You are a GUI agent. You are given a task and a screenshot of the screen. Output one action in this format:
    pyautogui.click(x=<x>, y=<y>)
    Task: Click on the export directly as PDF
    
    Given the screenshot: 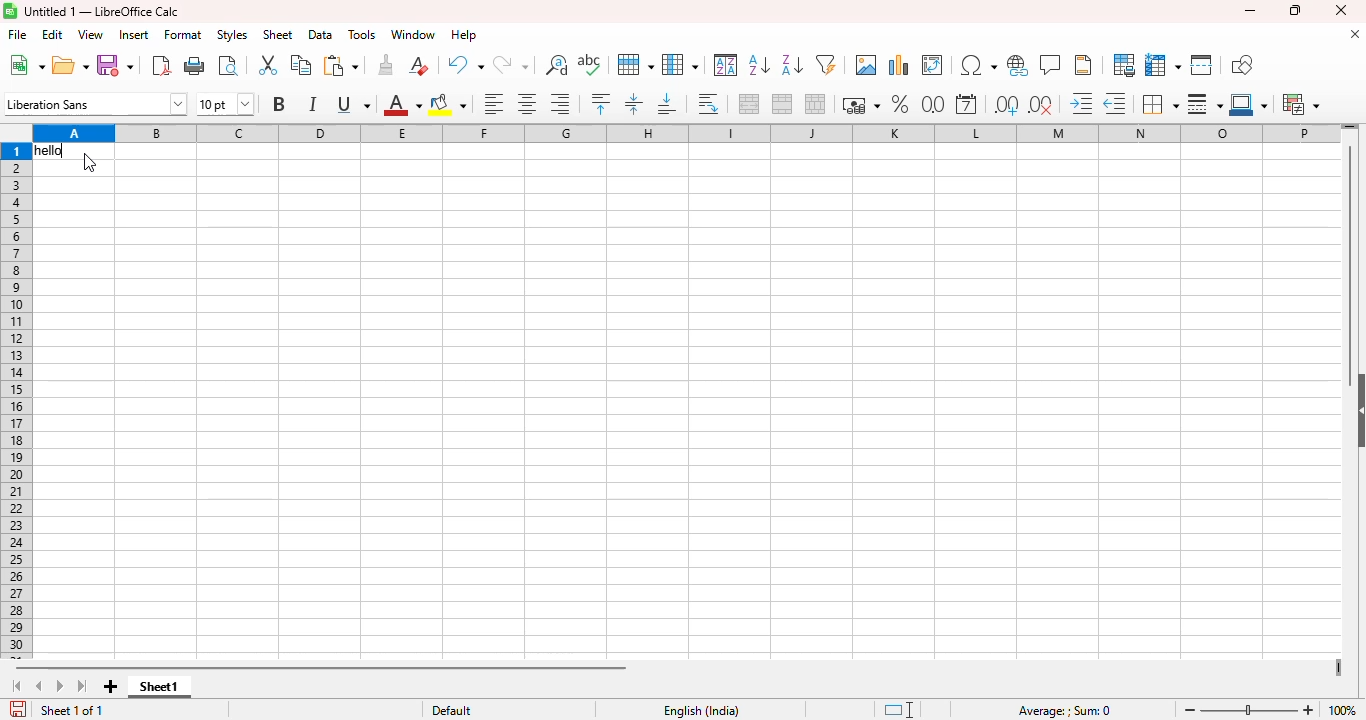 What is the action you would take?
    pyautogui.click(x=162, y=65)
    